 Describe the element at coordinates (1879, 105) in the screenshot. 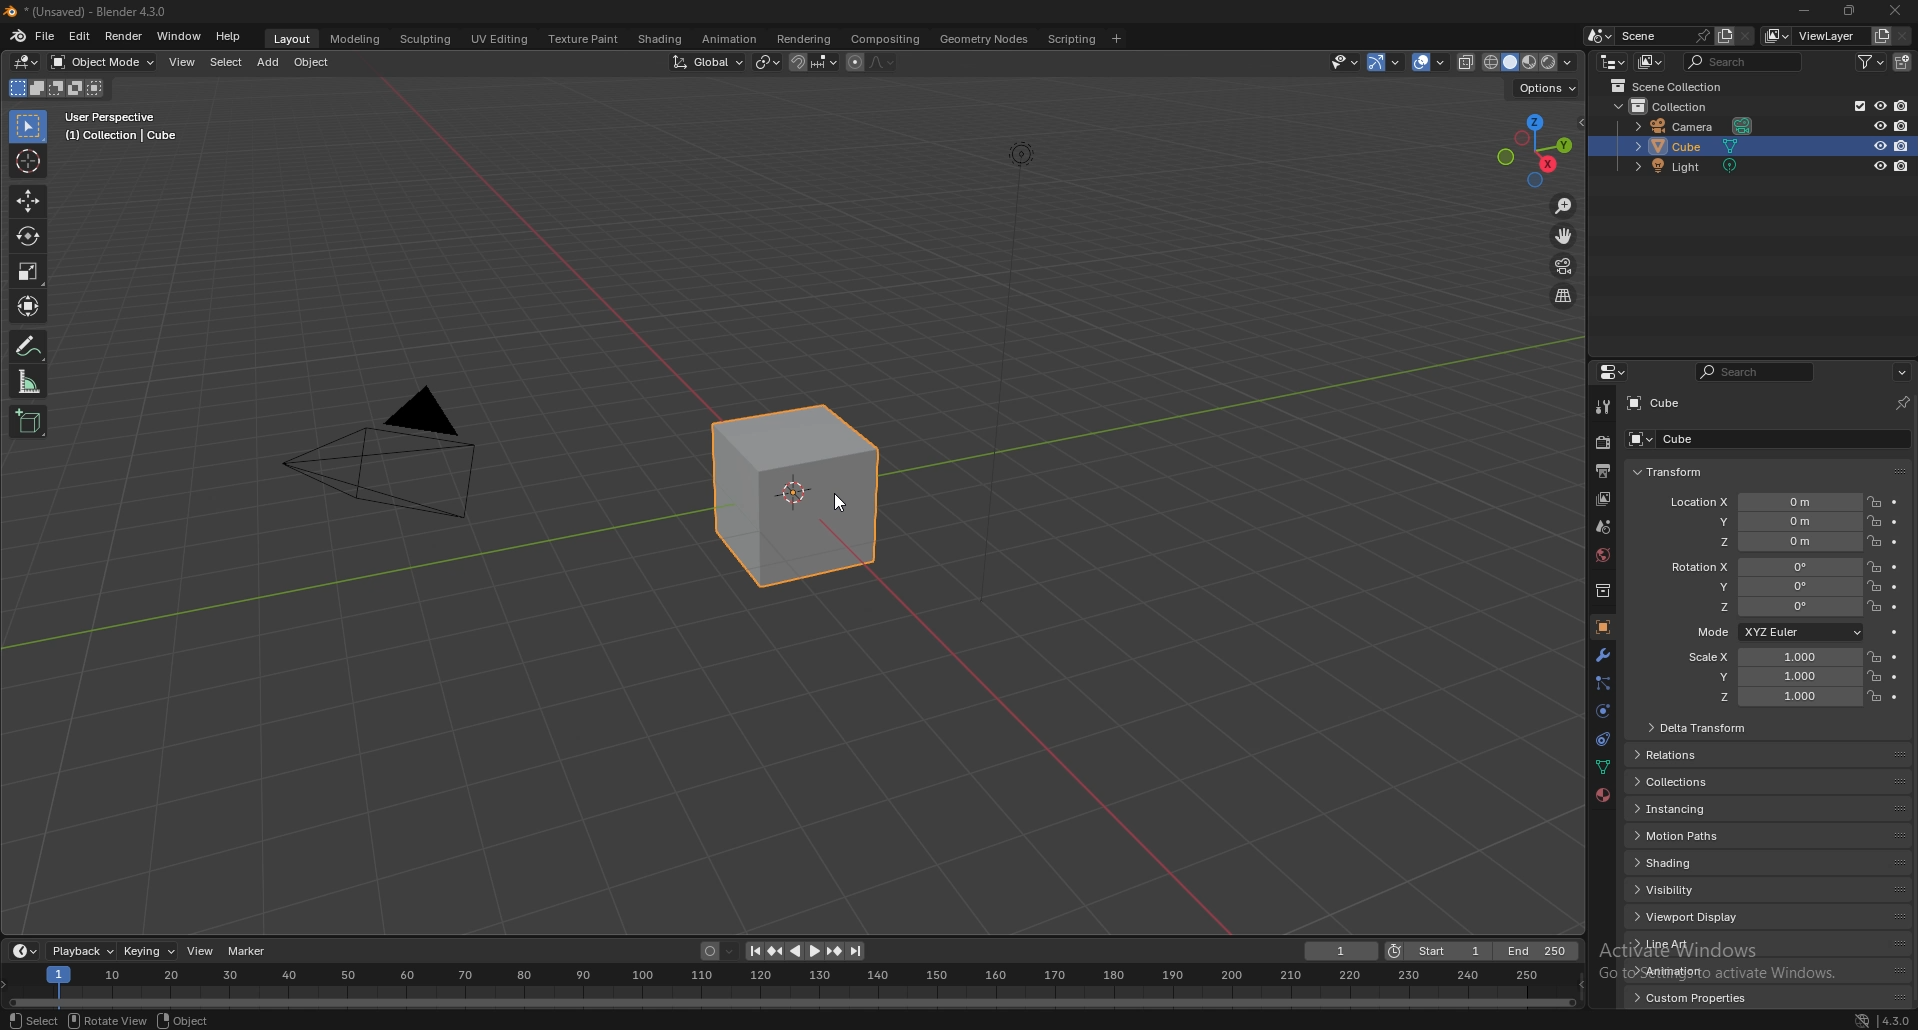

I see `hide in viewport` at that location.